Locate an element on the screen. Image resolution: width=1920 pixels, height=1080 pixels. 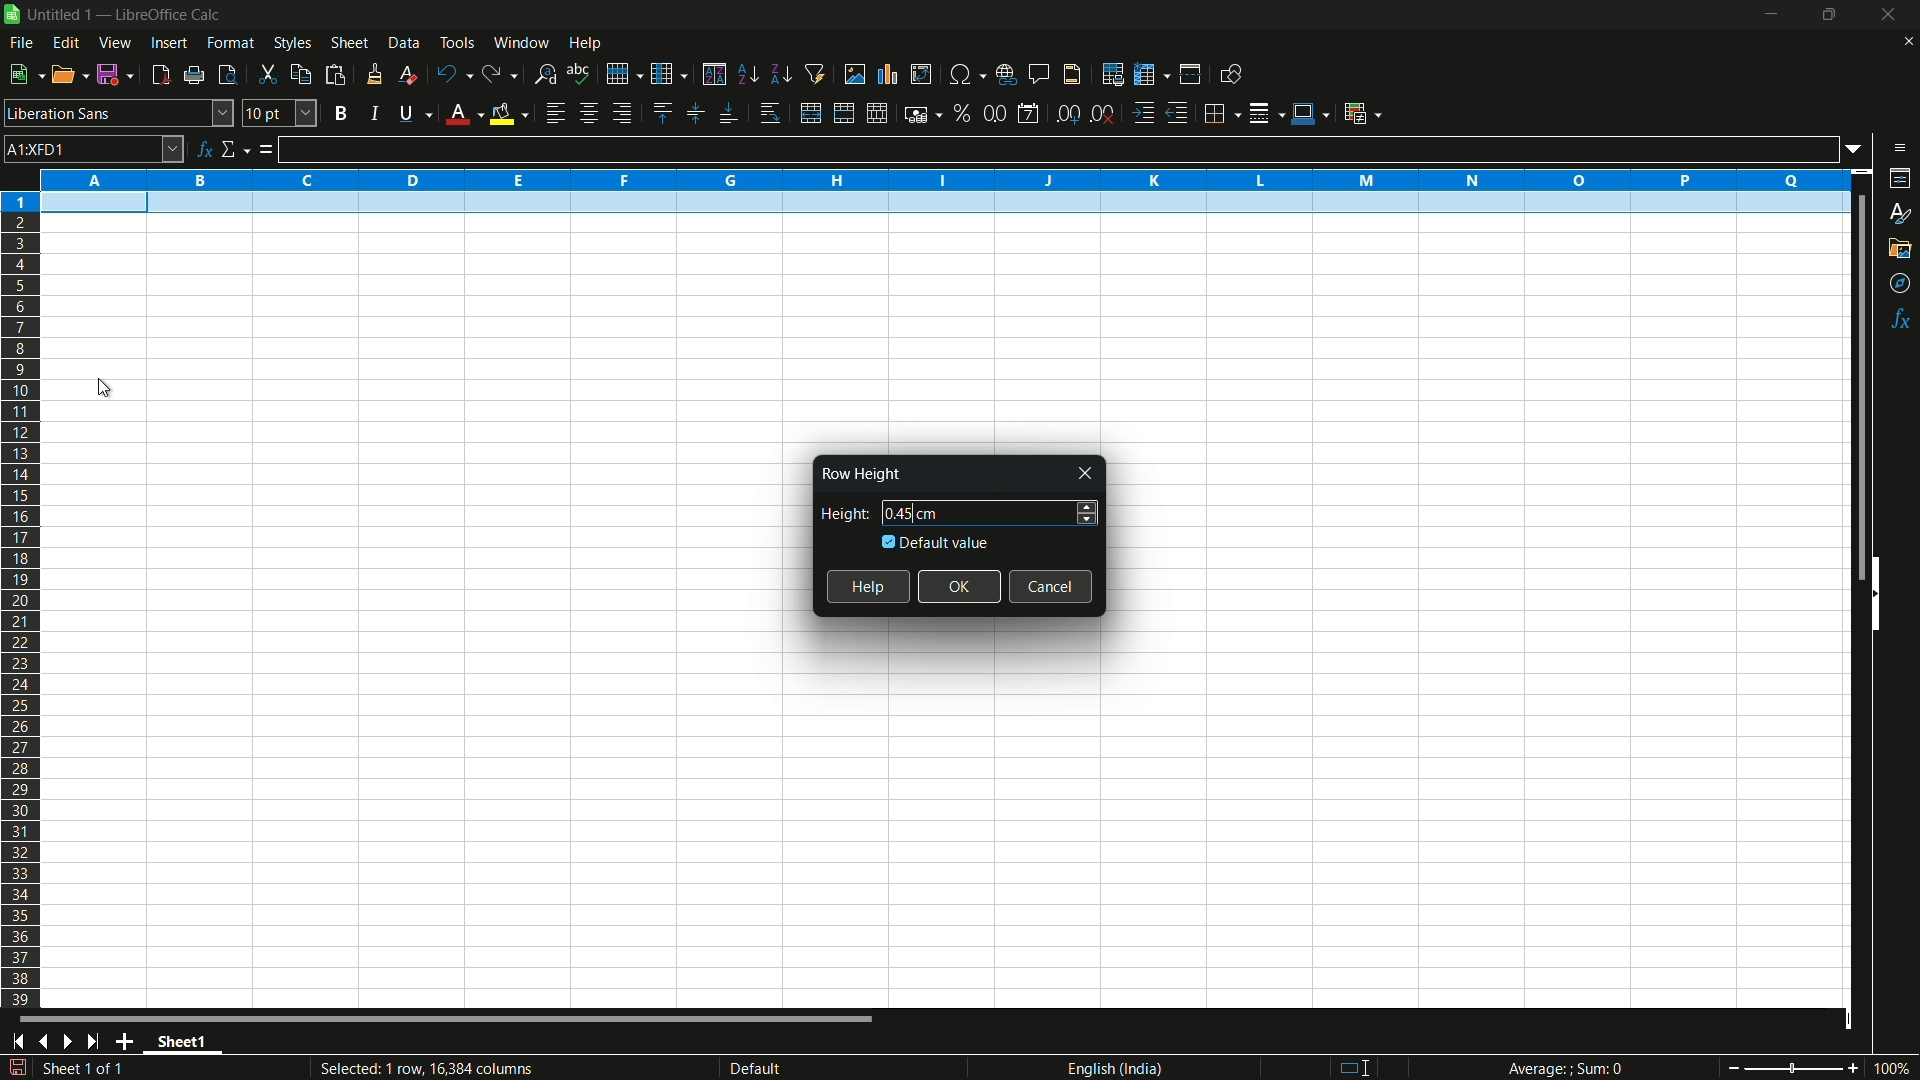
zoom slider is located at coordinates (1792, 1067).